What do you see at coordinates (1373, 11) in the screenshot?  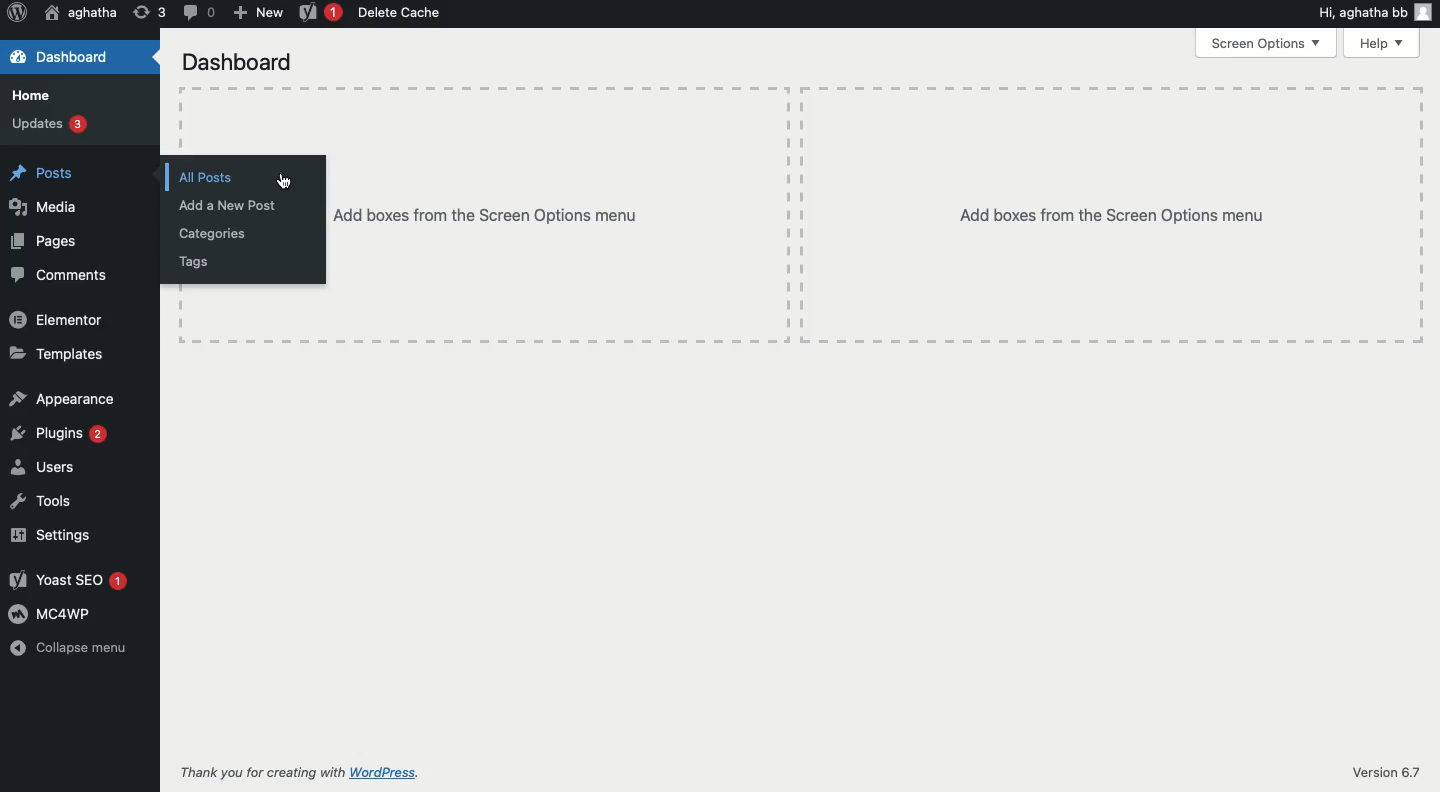 I see `Hi aghatha bb` at bounding box center [1373, 11].